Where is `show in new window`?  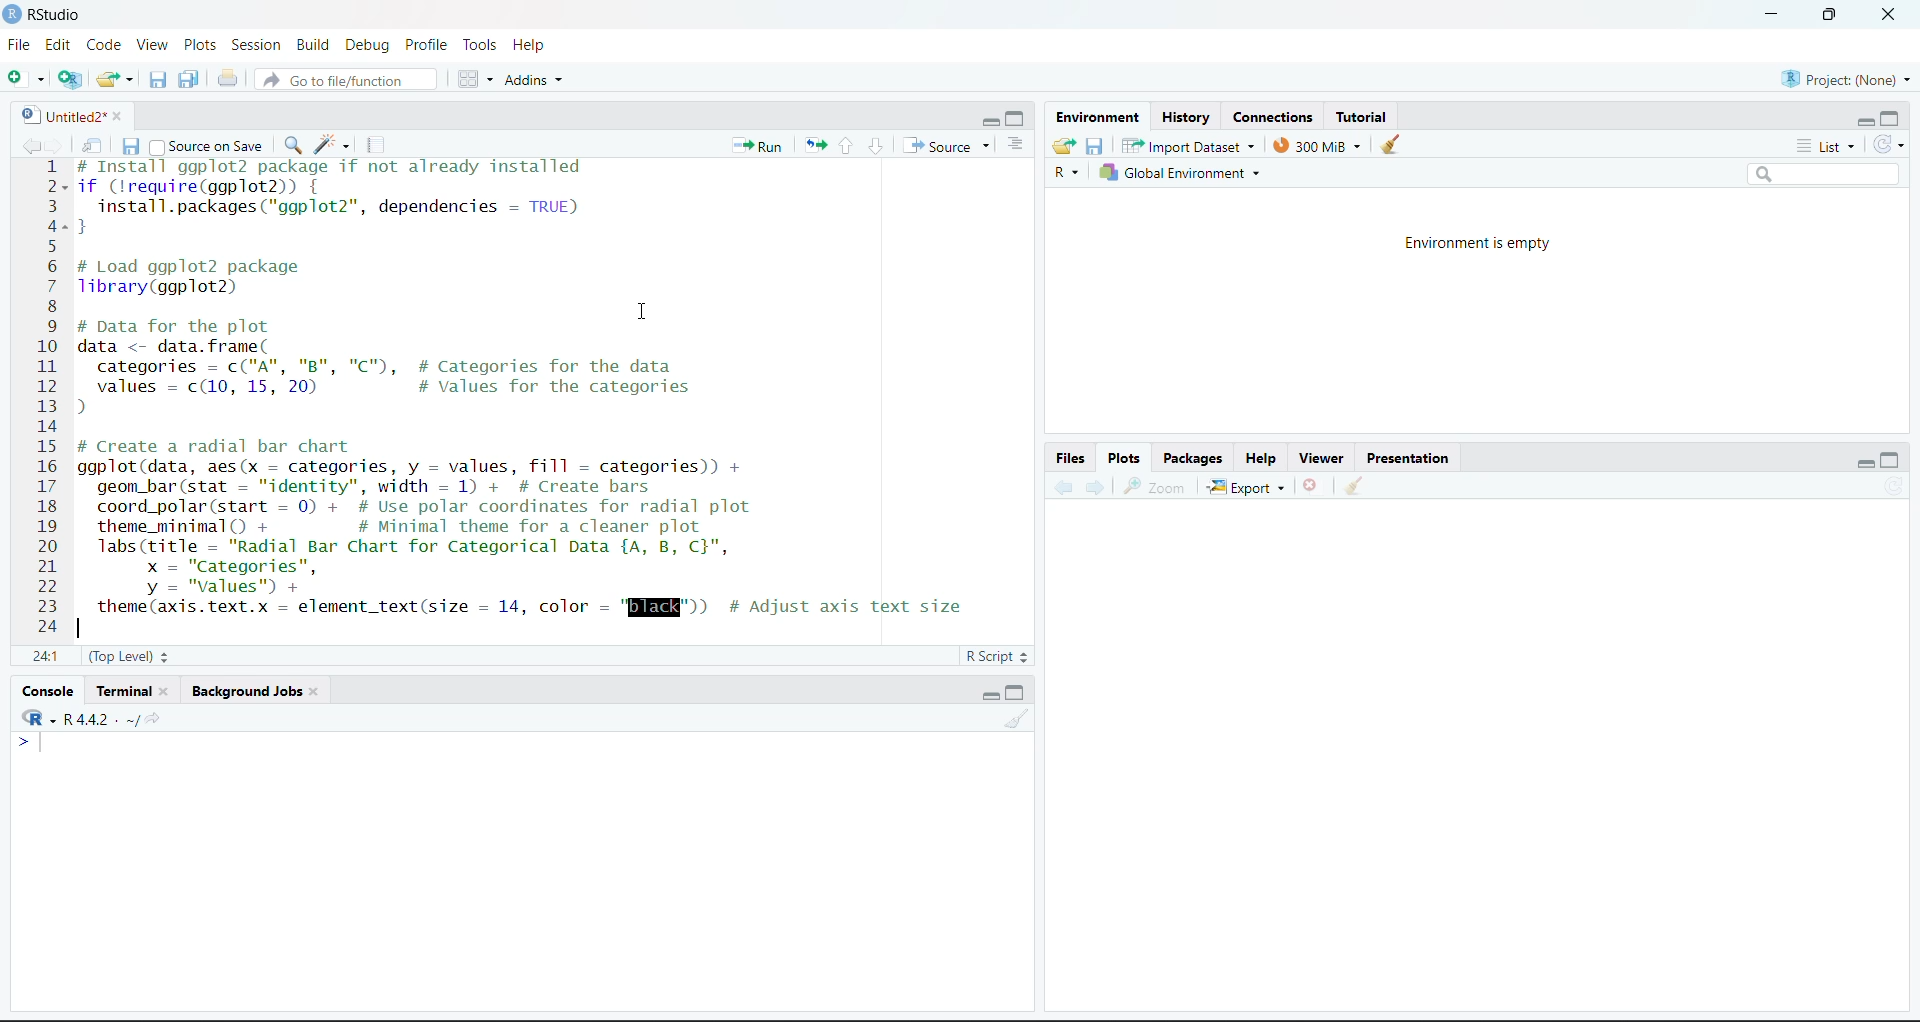
show in new window is located at coordinates (95, 144).